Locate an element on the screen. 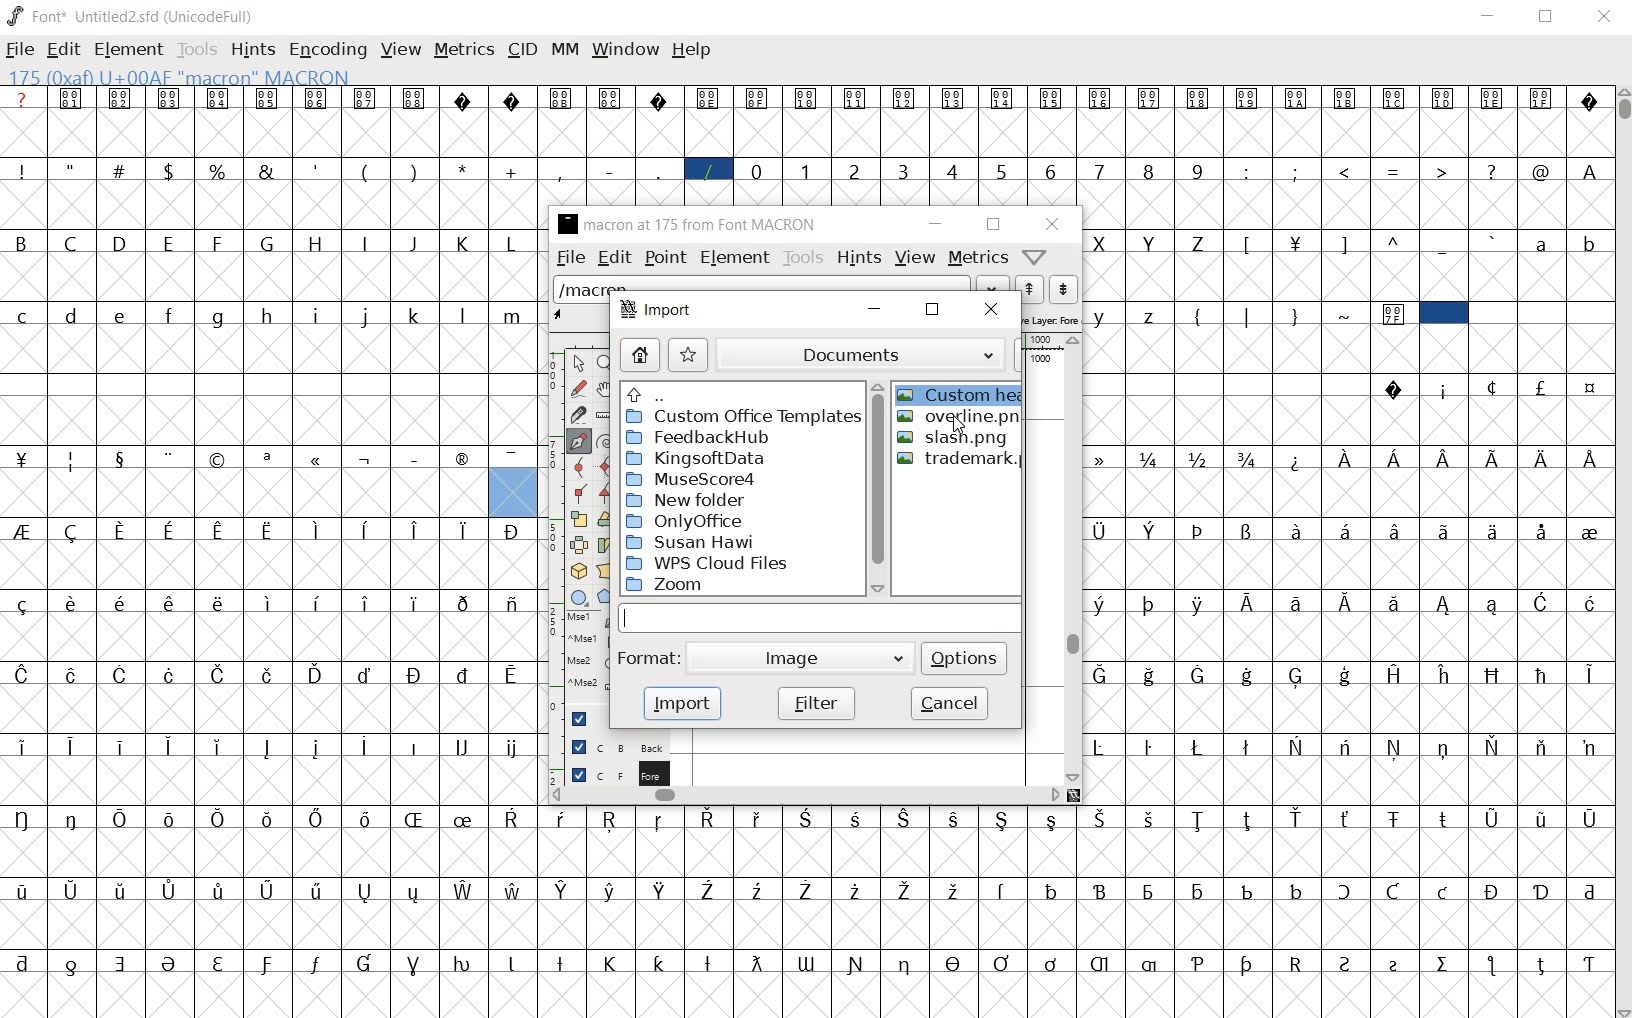 This screenshot has height=1018, width=1632. i is located at coordinates (317, 314).